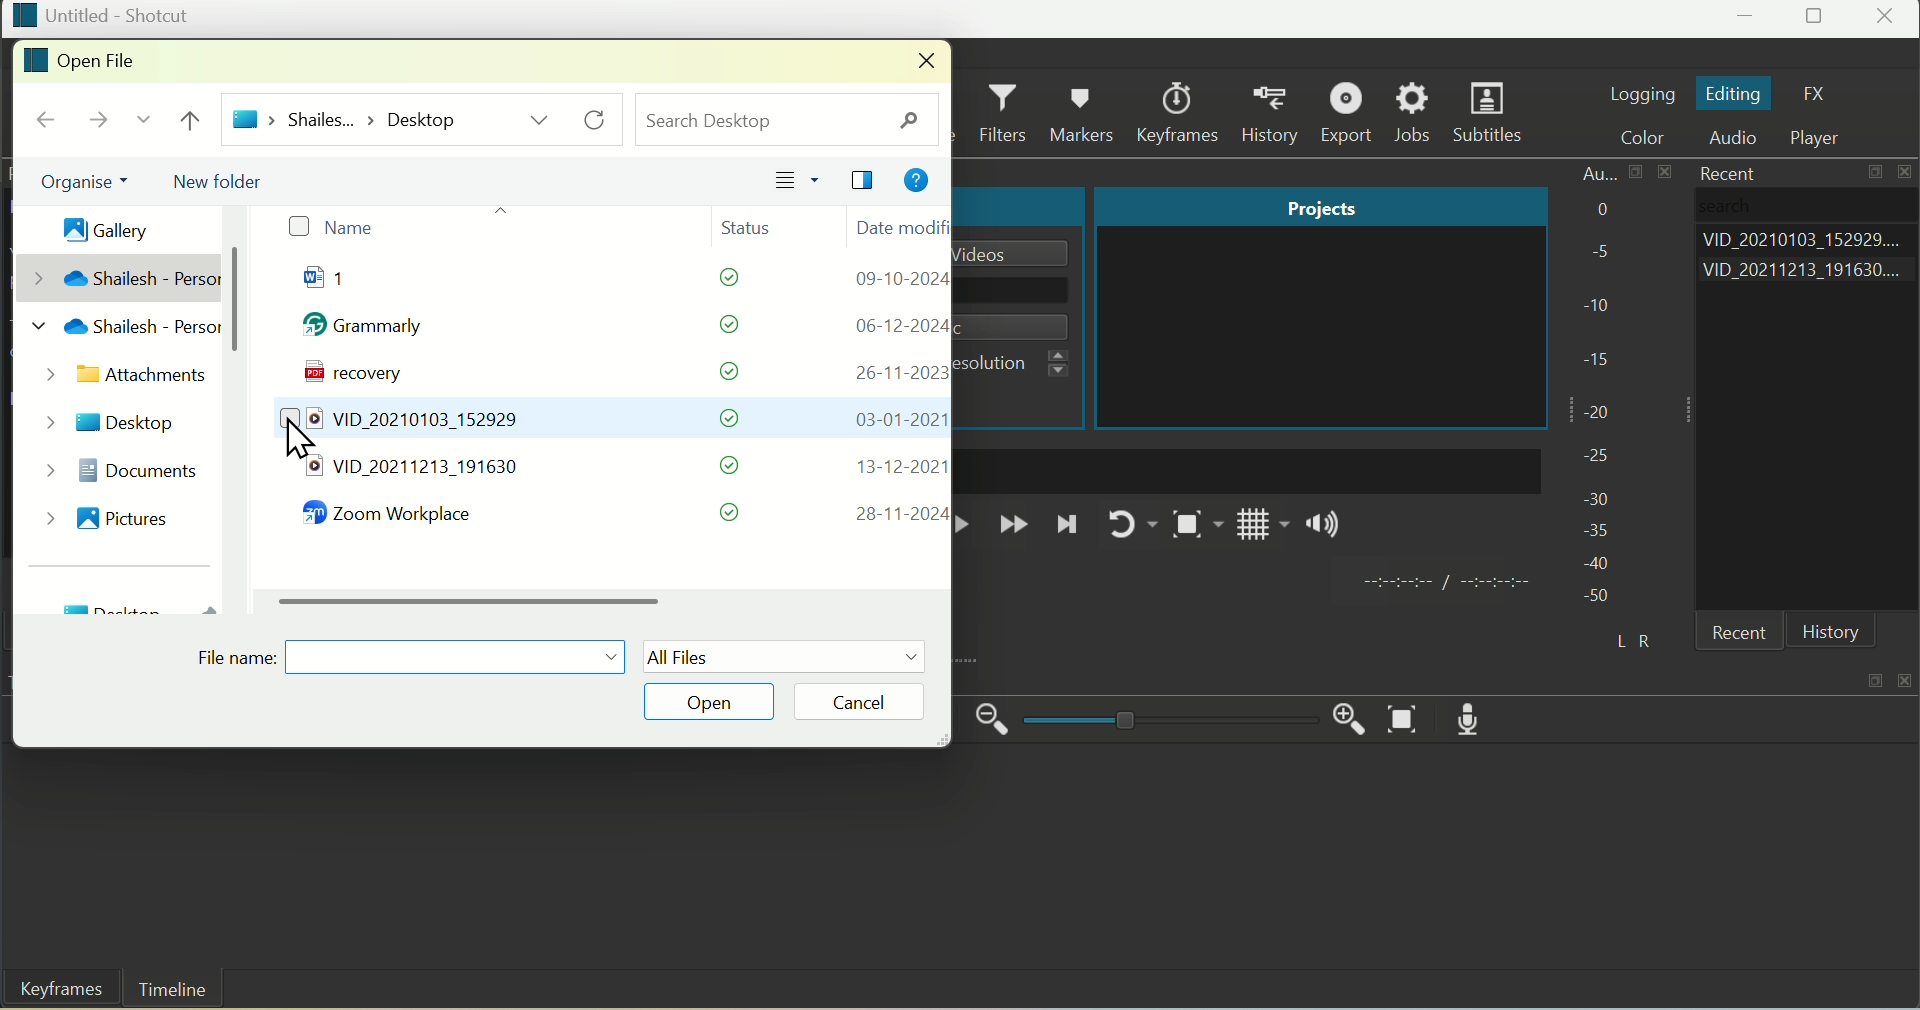  Describe the element at coordinates (1819, 94) in the screenshot. I see `` at that location.